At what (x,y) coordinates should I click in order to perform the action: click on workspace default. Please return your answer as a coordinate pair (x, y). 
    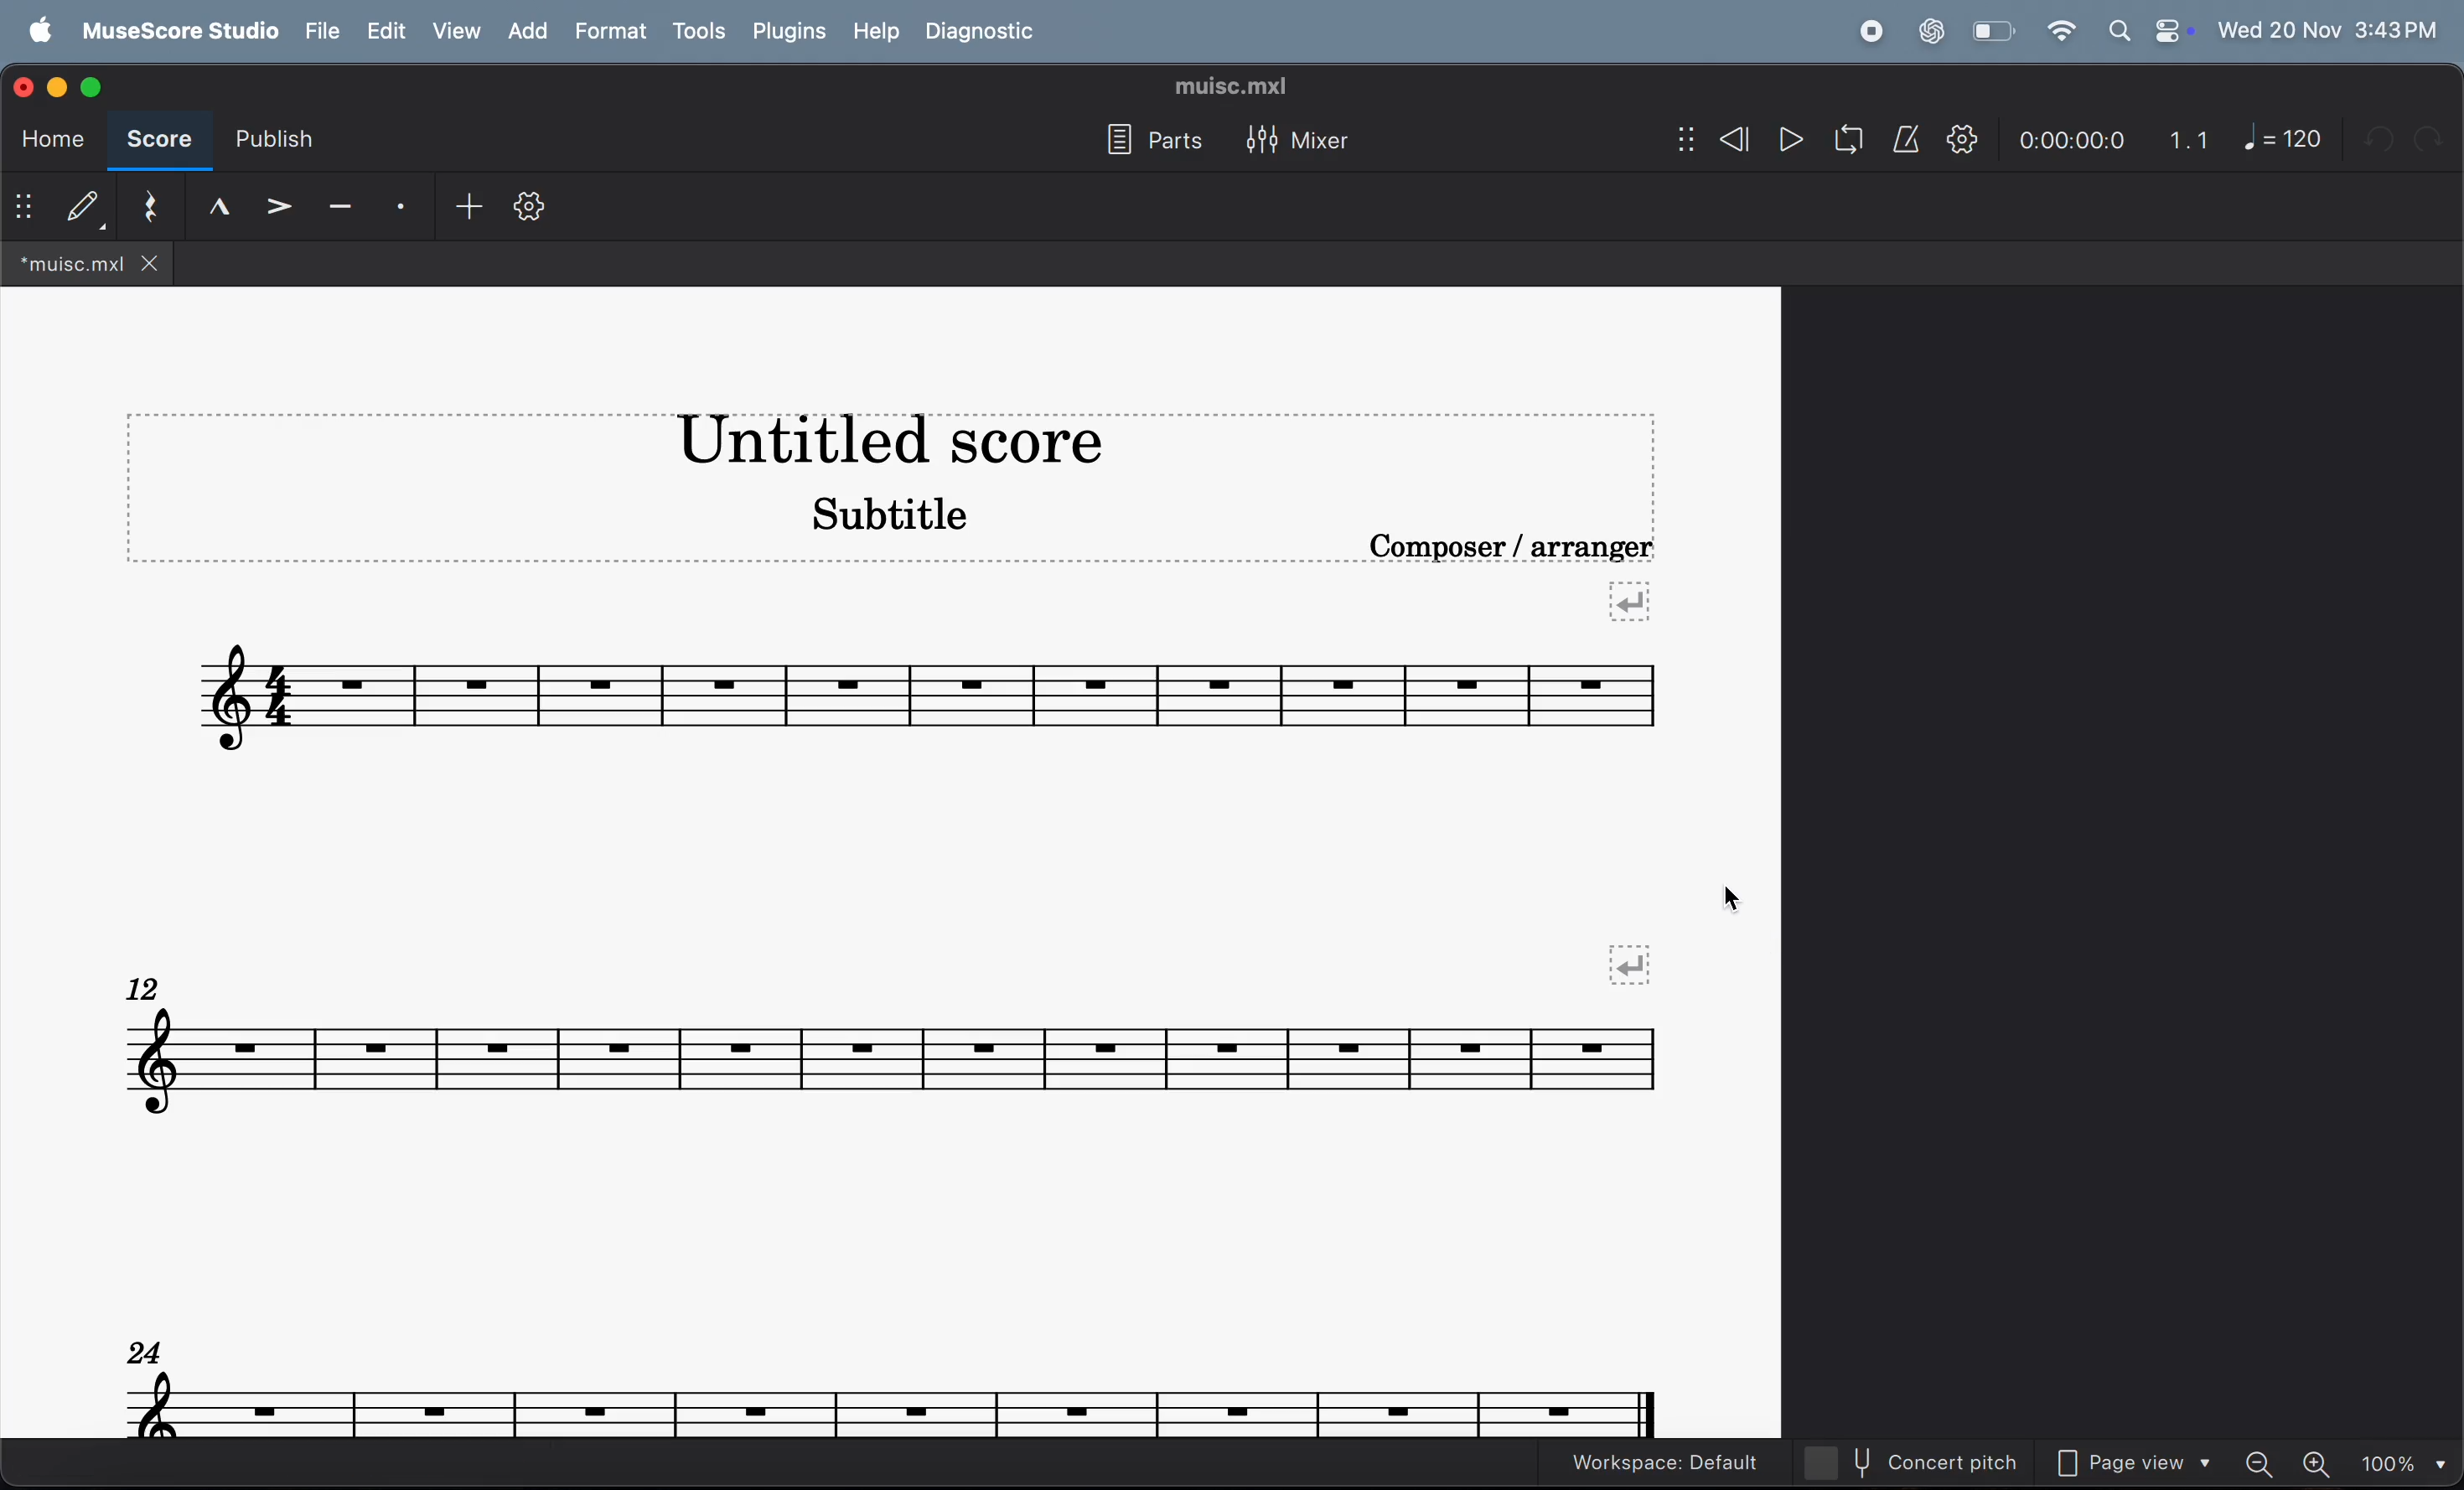
    Looking at the image, I should click on (1653, 1464).